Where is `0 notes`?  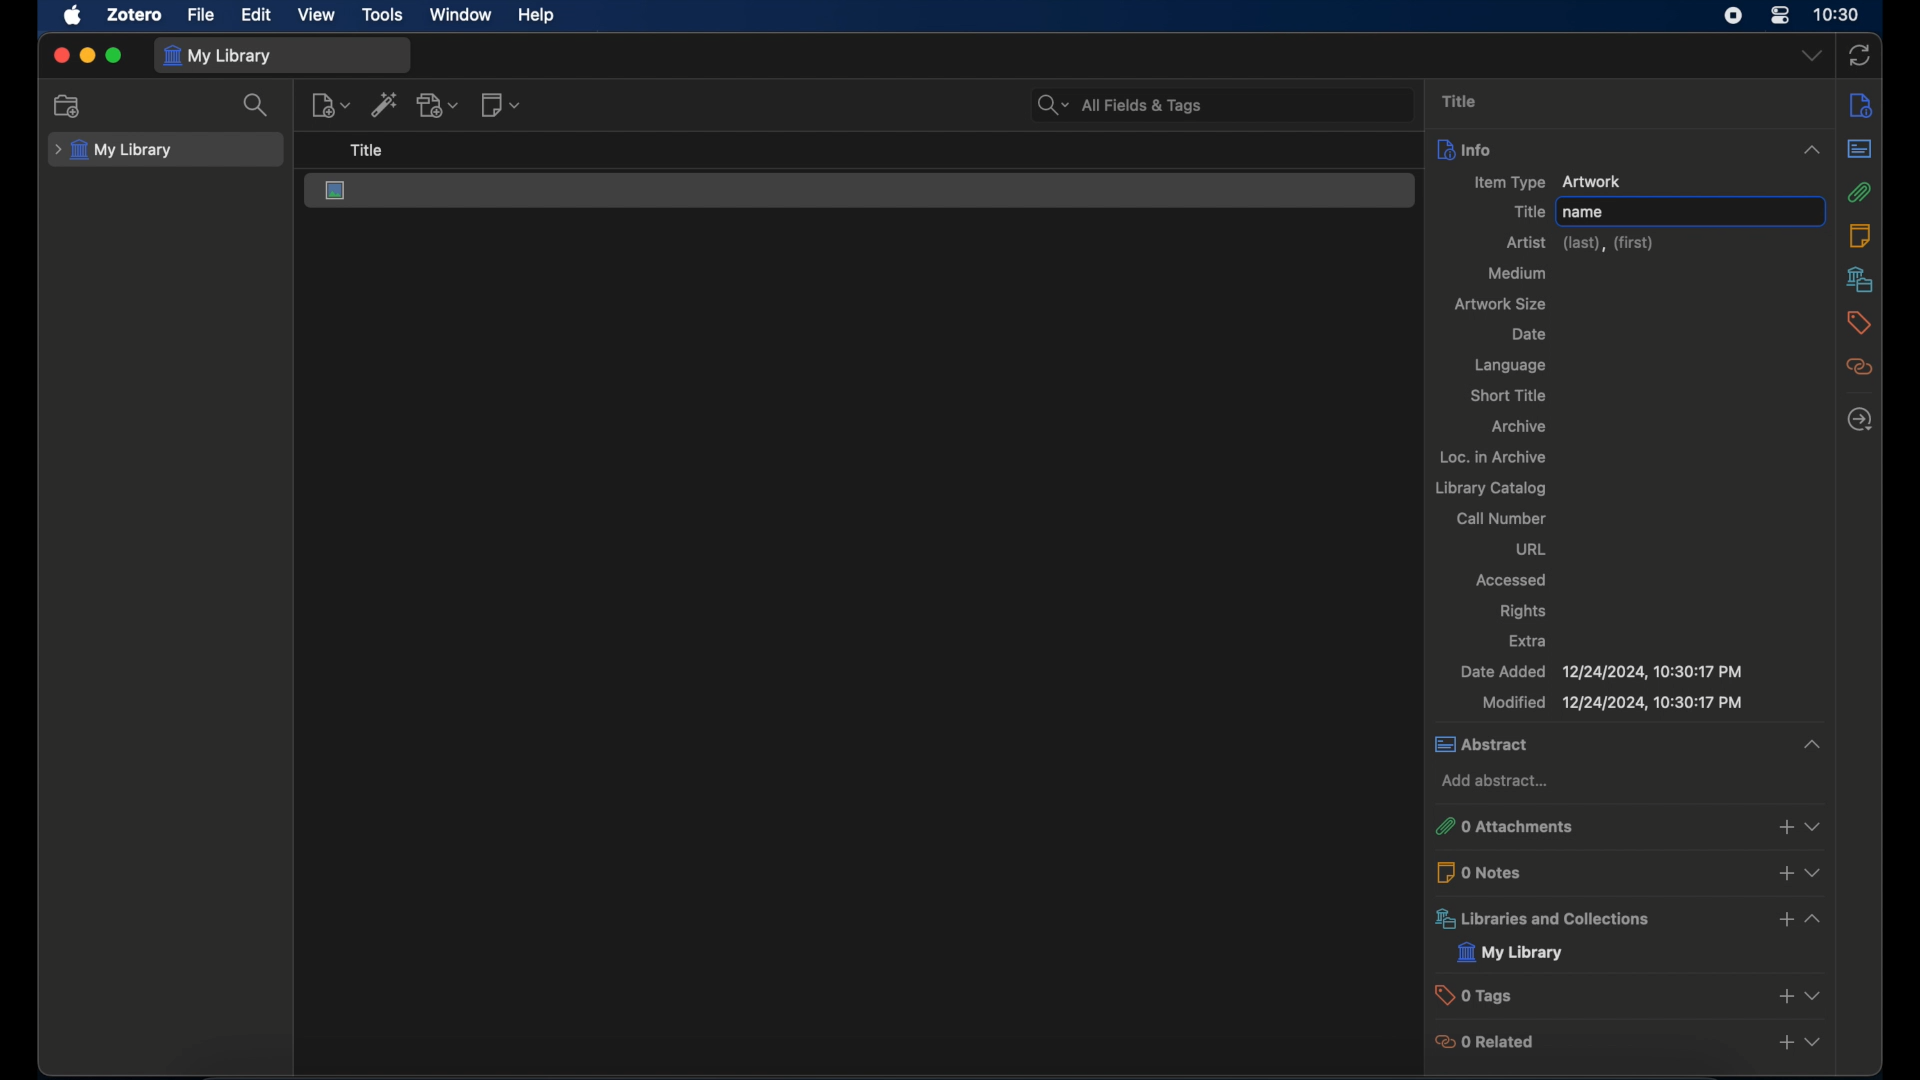 0 notes is located at coordinates (1499, 872).